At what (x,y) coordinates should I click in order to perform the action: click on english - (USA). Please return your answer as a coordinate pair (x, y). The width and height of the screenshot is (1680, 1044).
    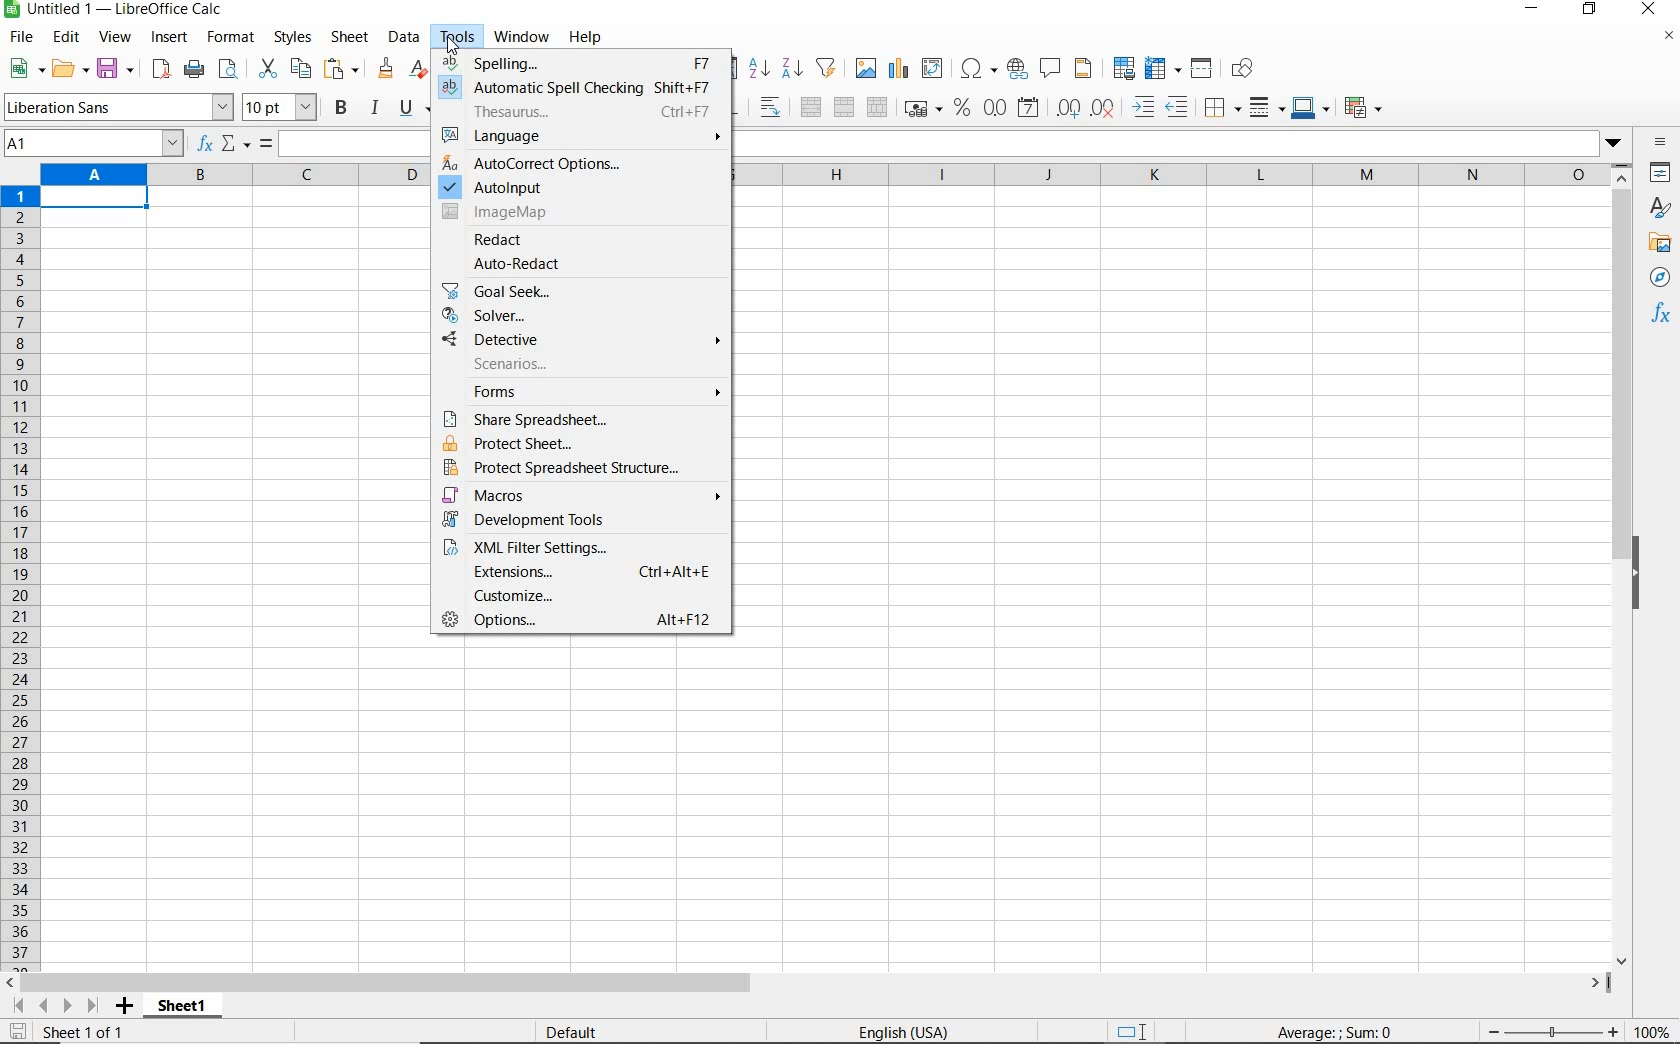
    Looking at the image, I should click on (895, 1028).